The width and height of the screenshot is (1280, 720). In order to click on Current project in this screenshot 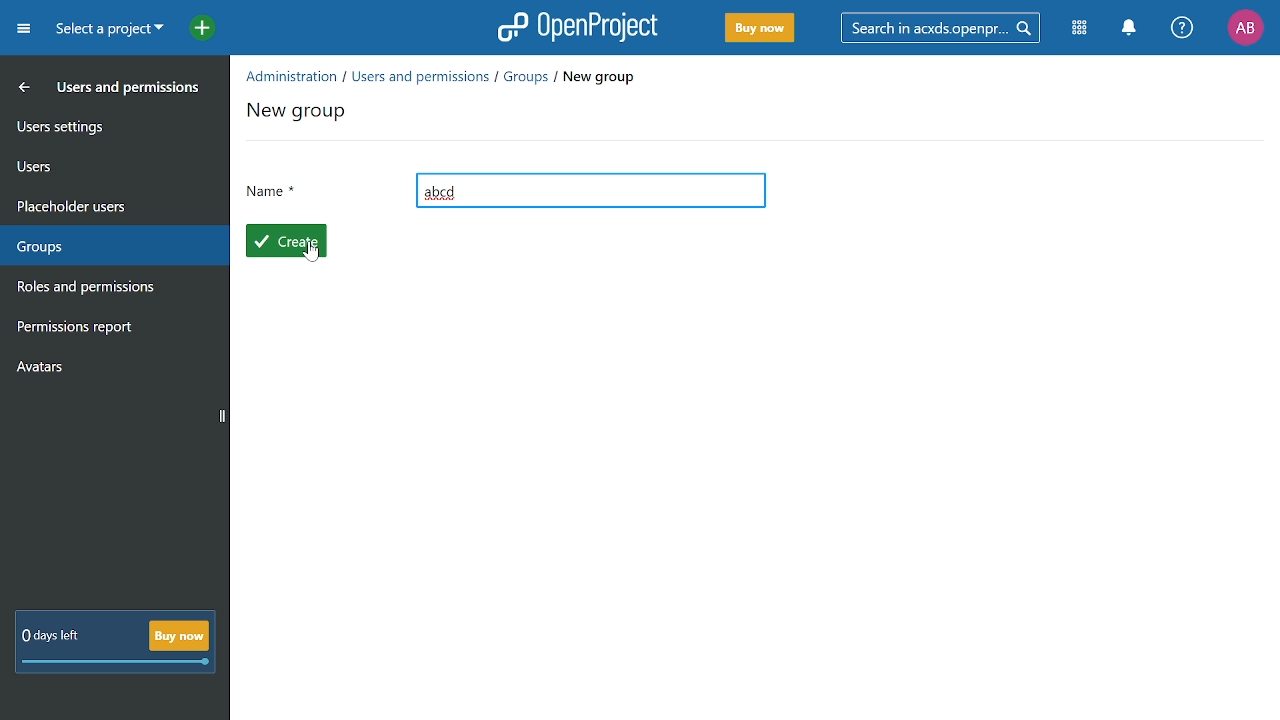, I will do `click(109, 30)`.